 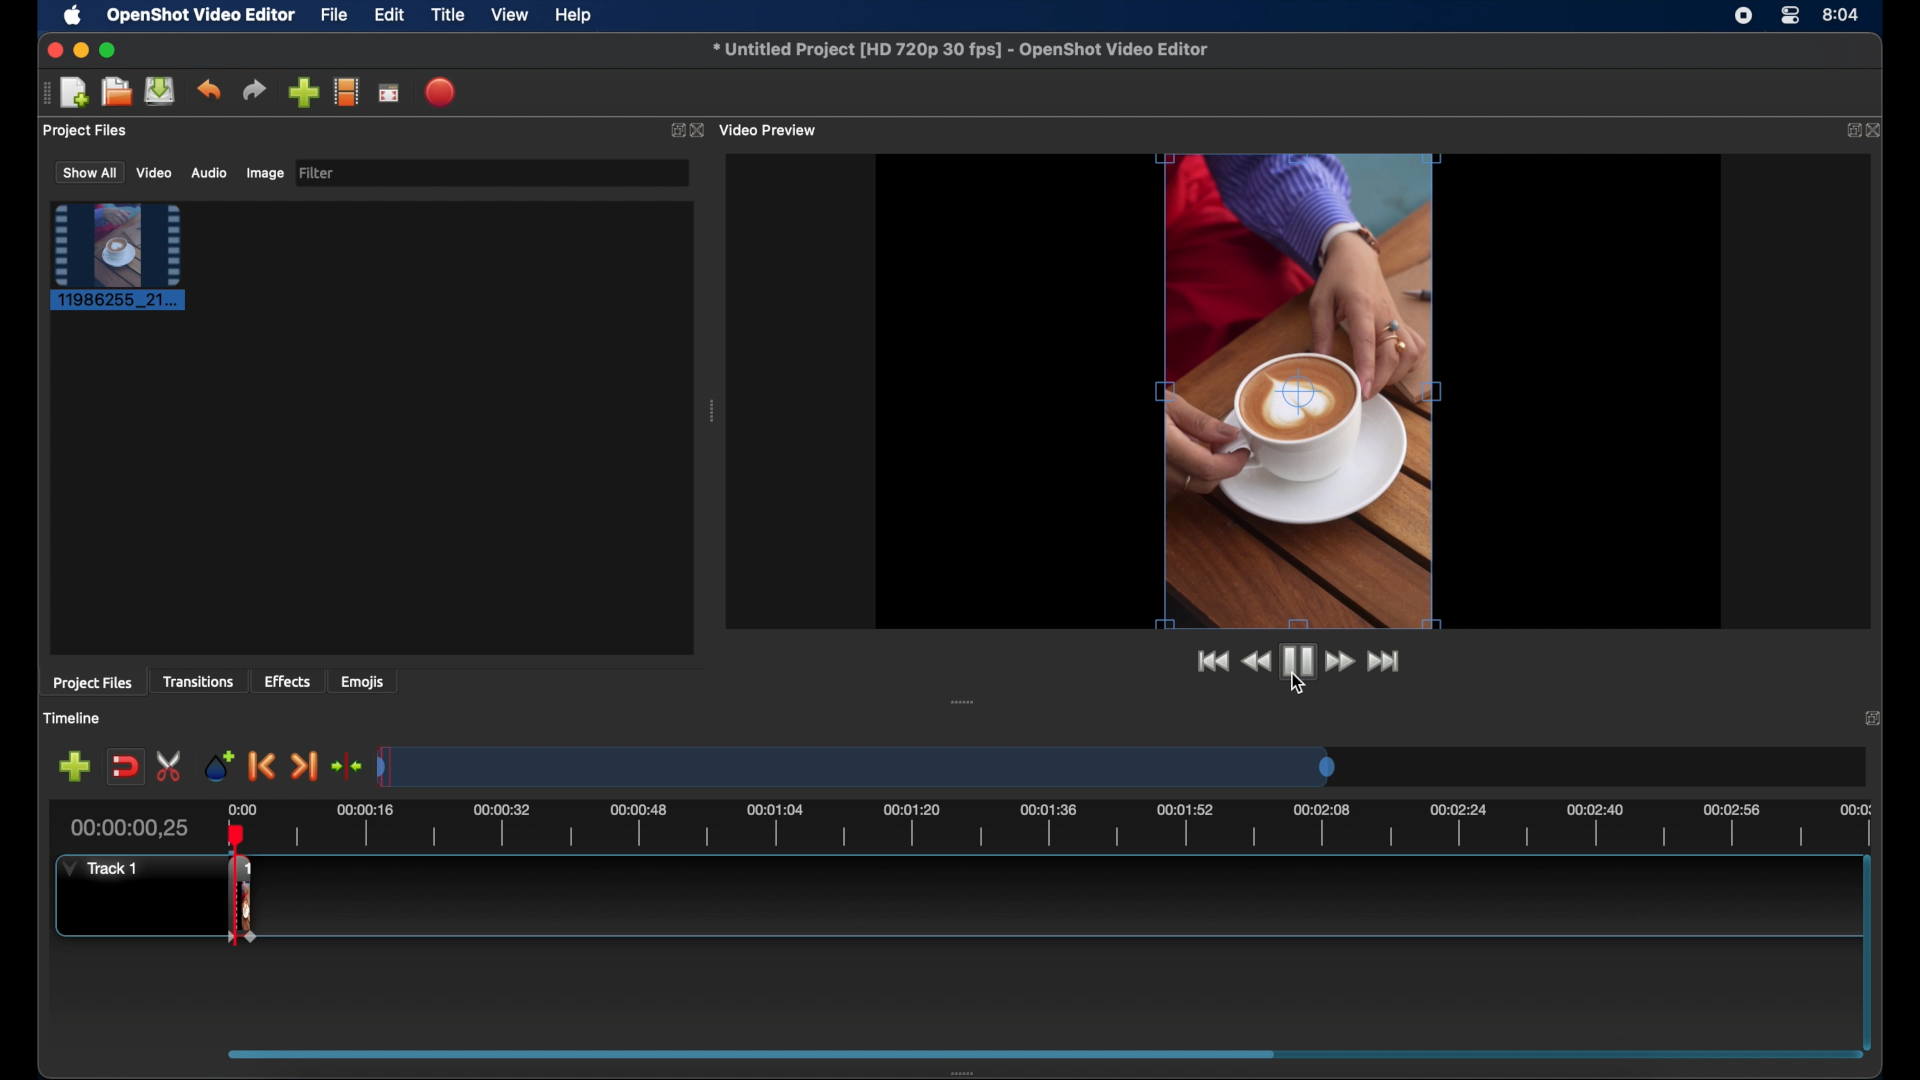 What do you see at coordinates (101, 868) in the screenshot?
I see `track1` at bounding box center [101, 868].